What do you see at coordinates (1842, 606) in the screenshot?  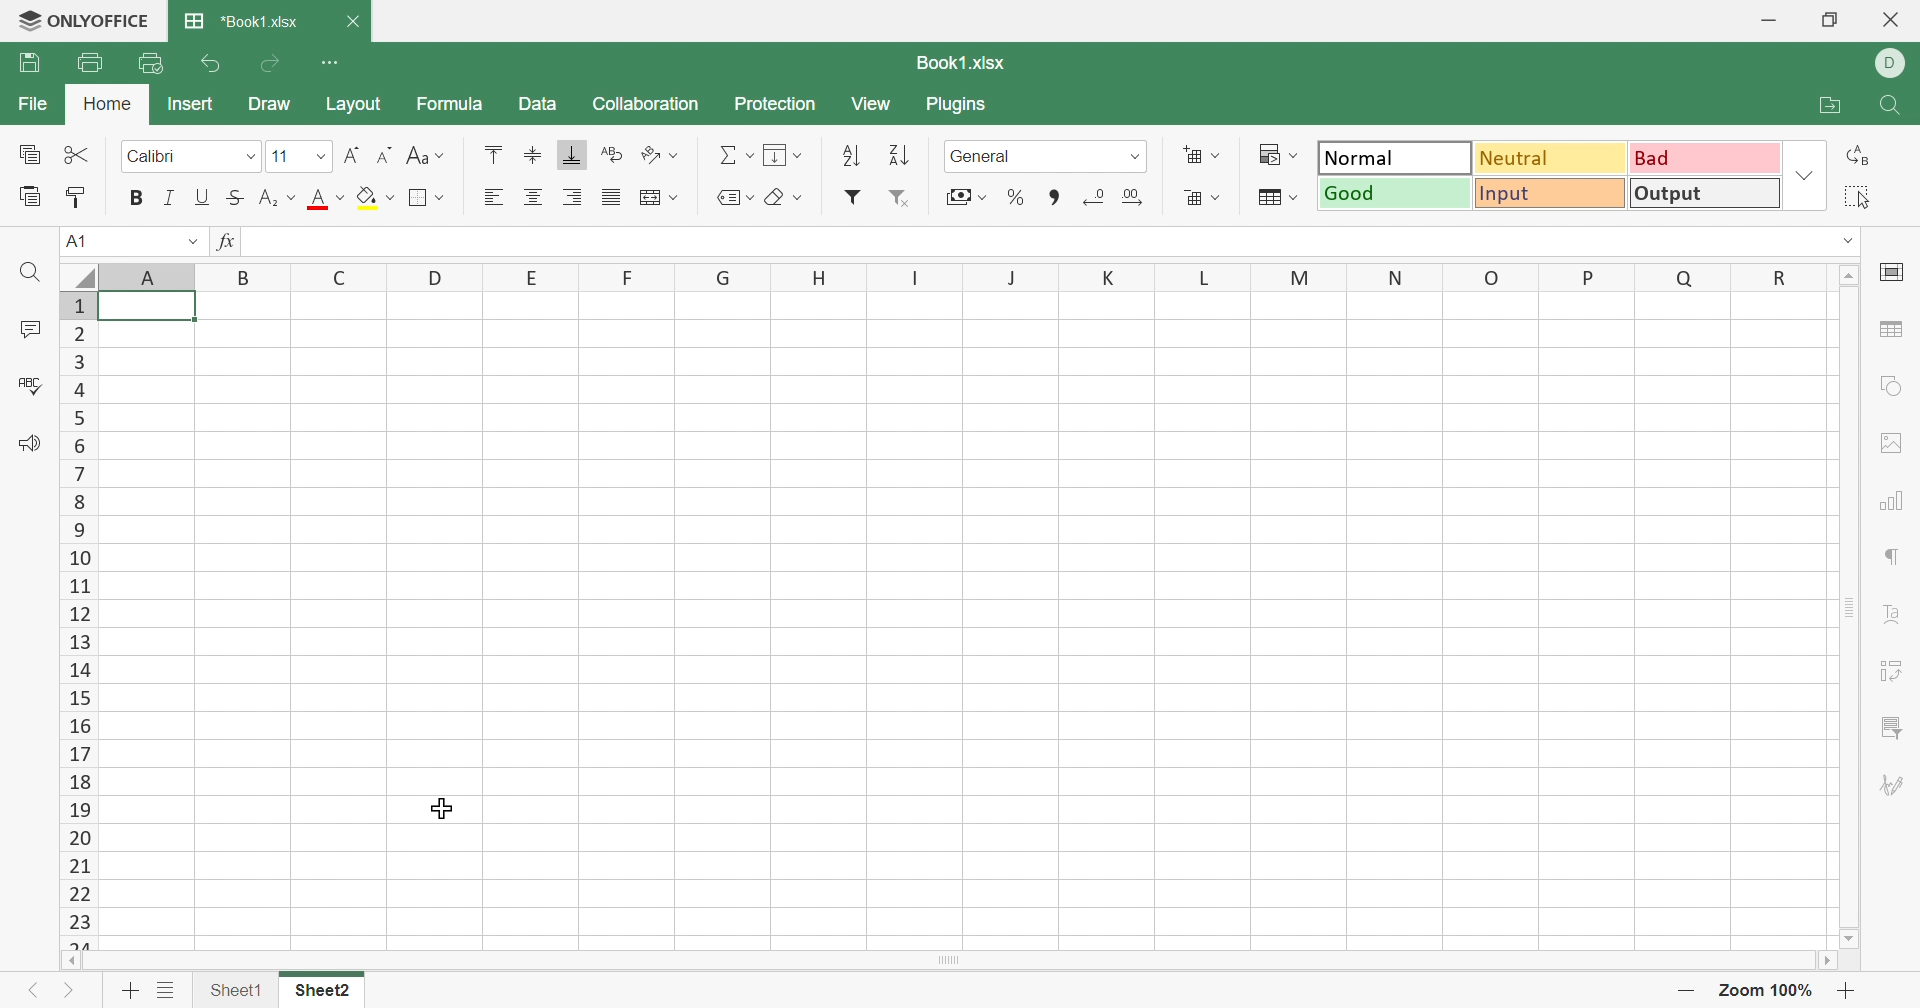 I see `Vertical scroll bar` at bounding box center [1842, 606].